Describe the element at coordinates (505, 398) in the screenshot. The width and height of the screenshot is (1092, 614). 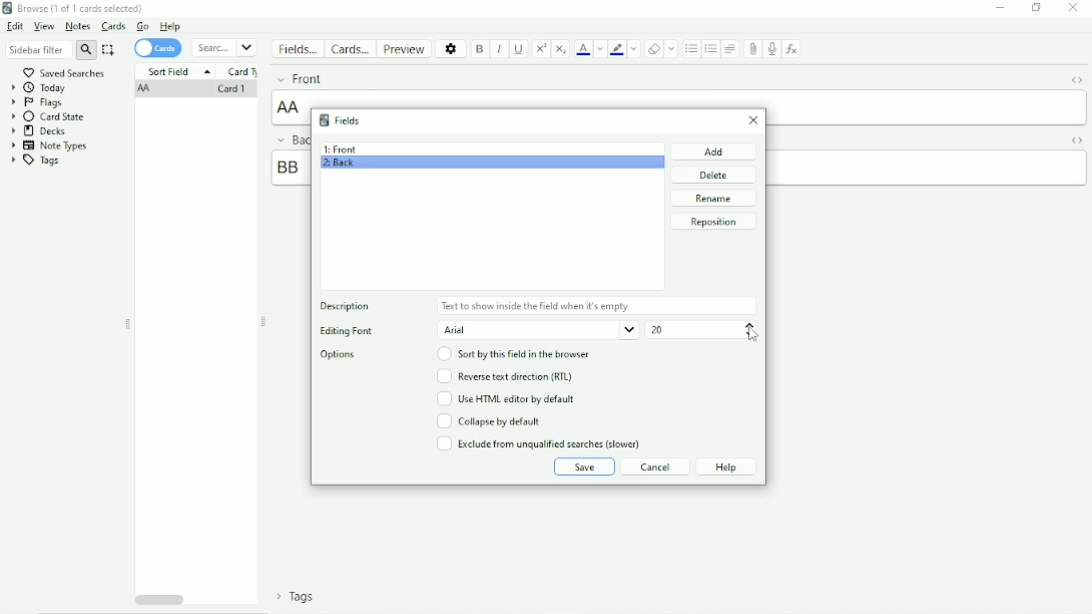
I see `Use HTML editor by default` at that location.